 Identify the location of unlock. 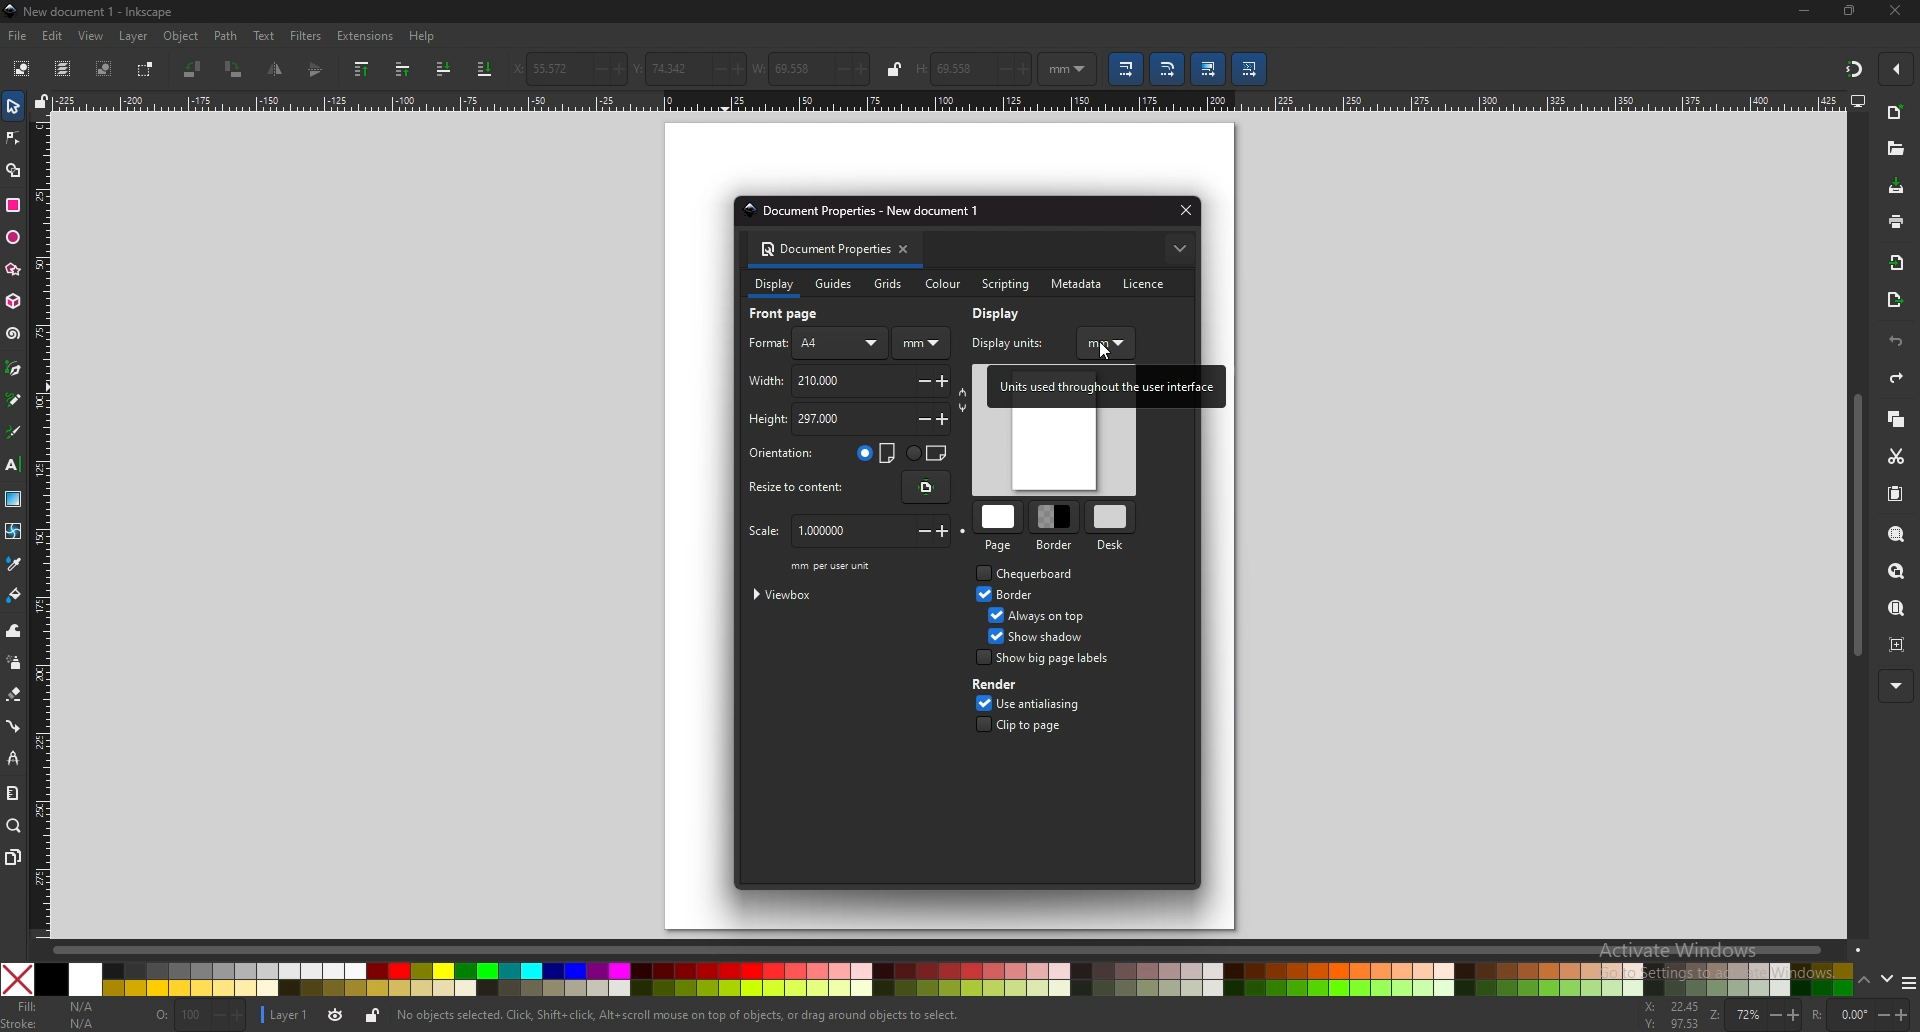
(370, 1017).